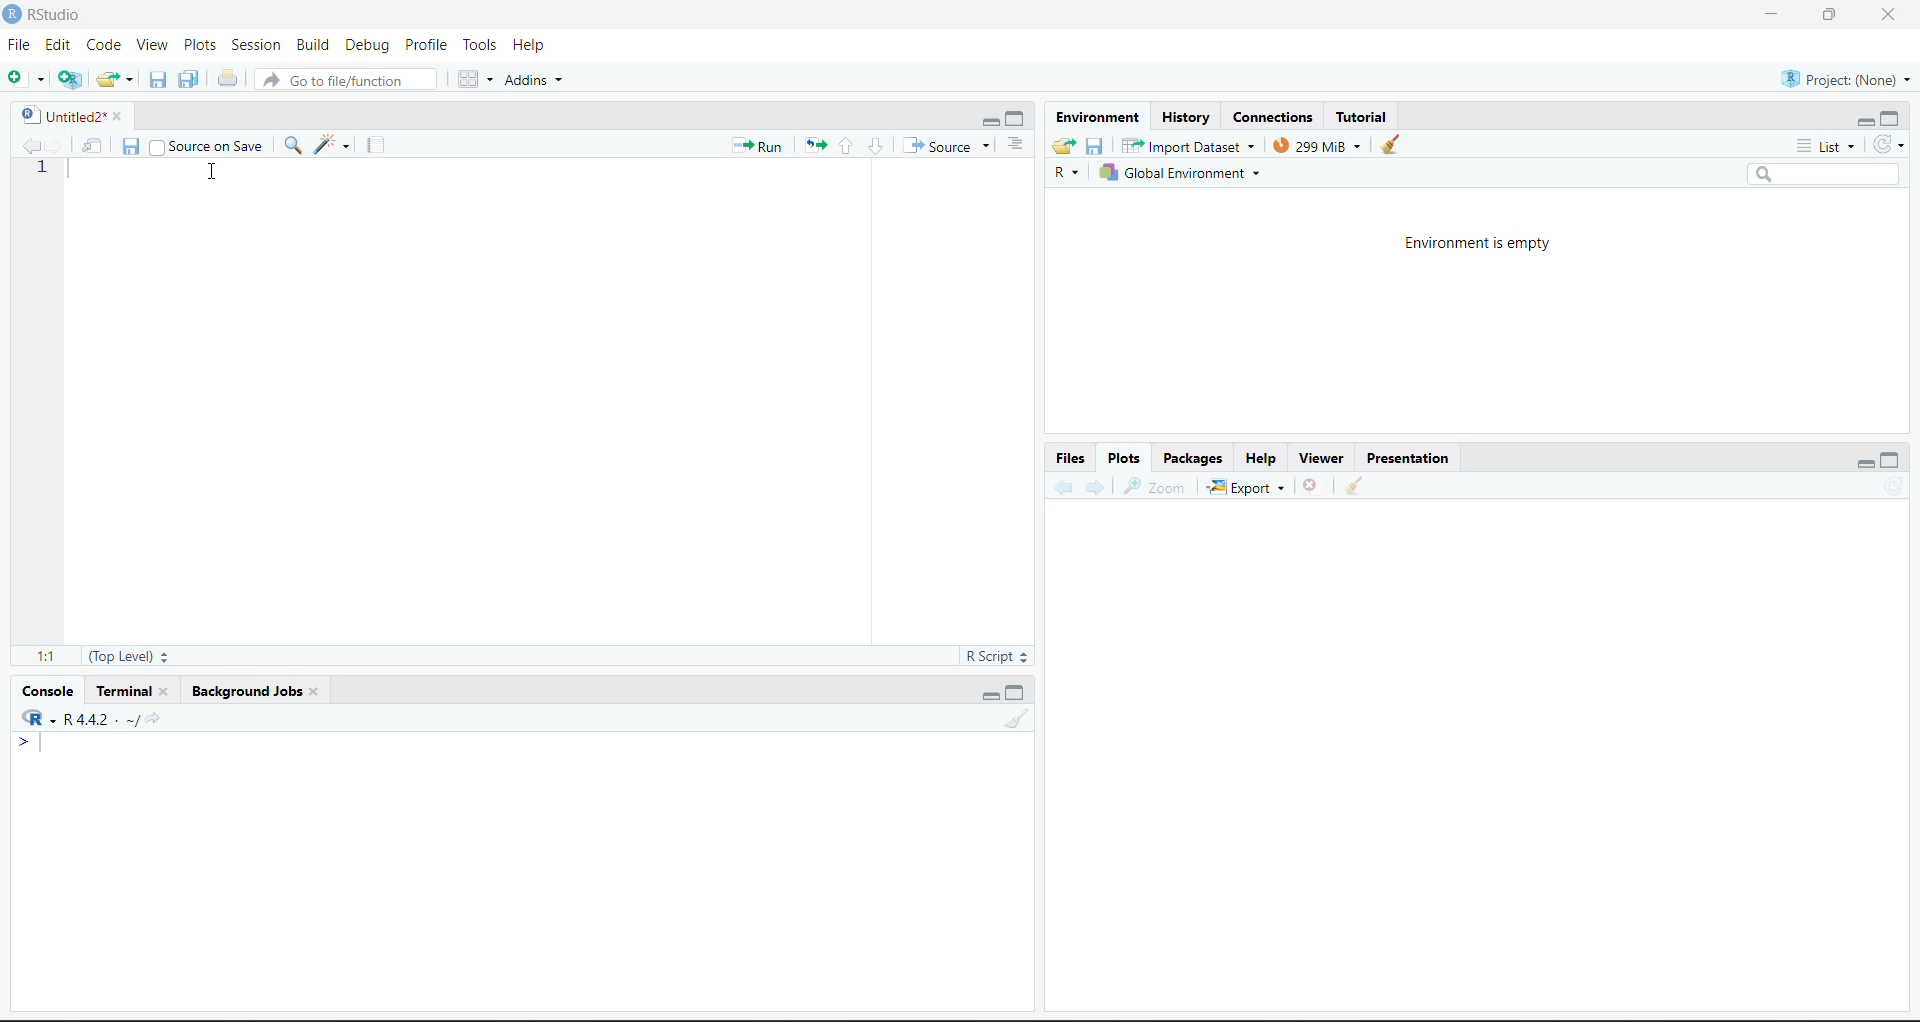  Describe the element at coordinates (121, 116) in the screenshot. I see `close` at that location.